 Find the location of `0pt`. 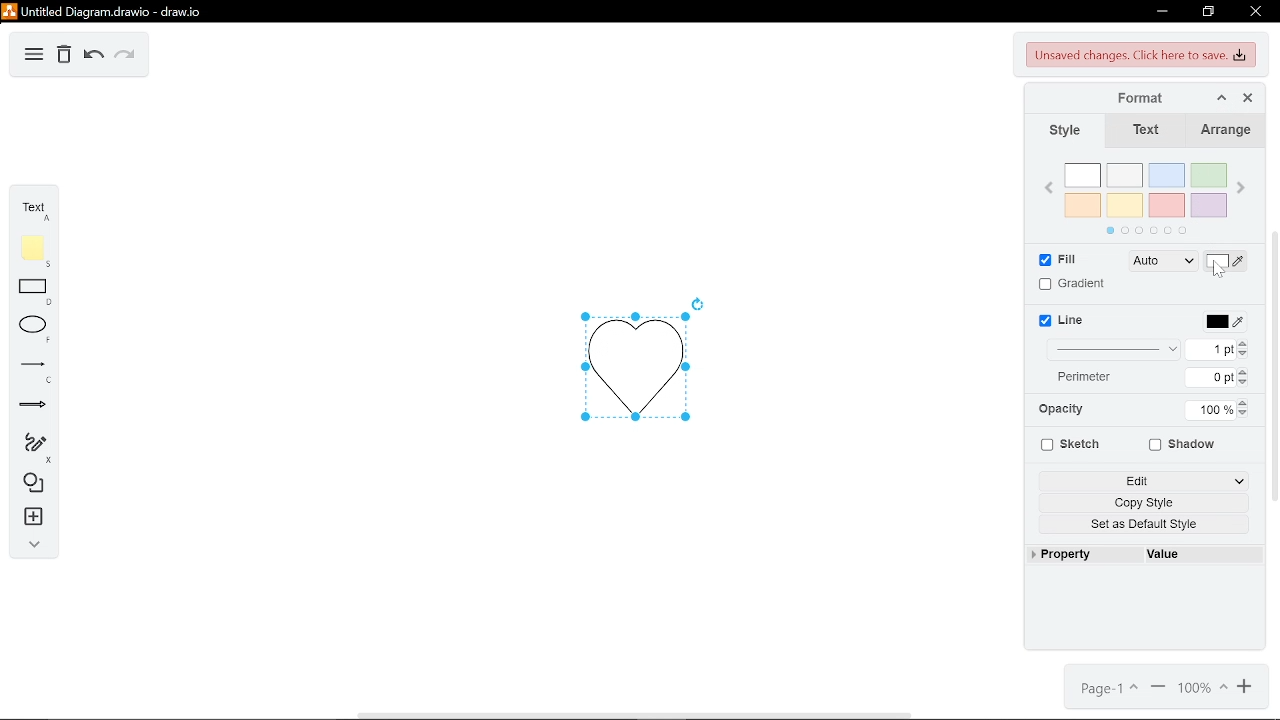

0pt is located at coordinates (1218, 378).